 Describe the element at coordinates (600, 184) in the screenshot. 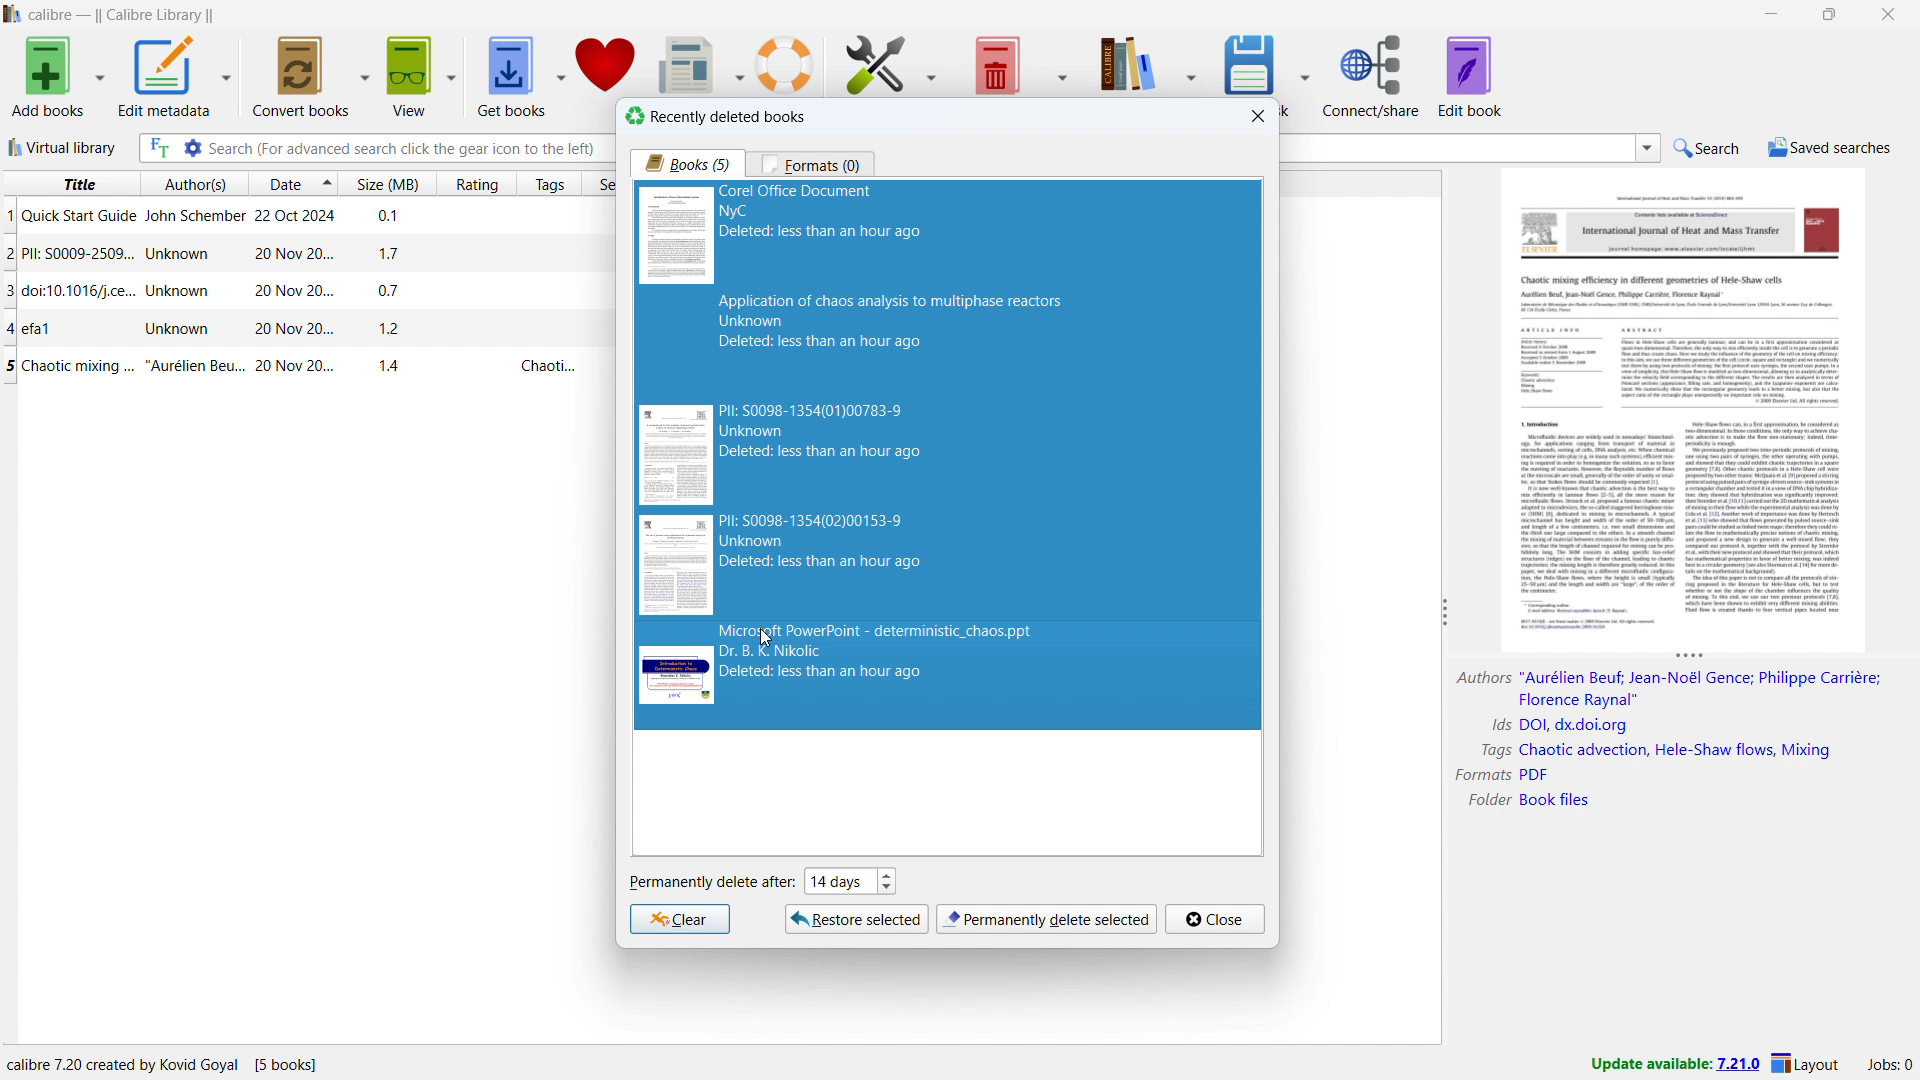

I see `sort by series` at that location.